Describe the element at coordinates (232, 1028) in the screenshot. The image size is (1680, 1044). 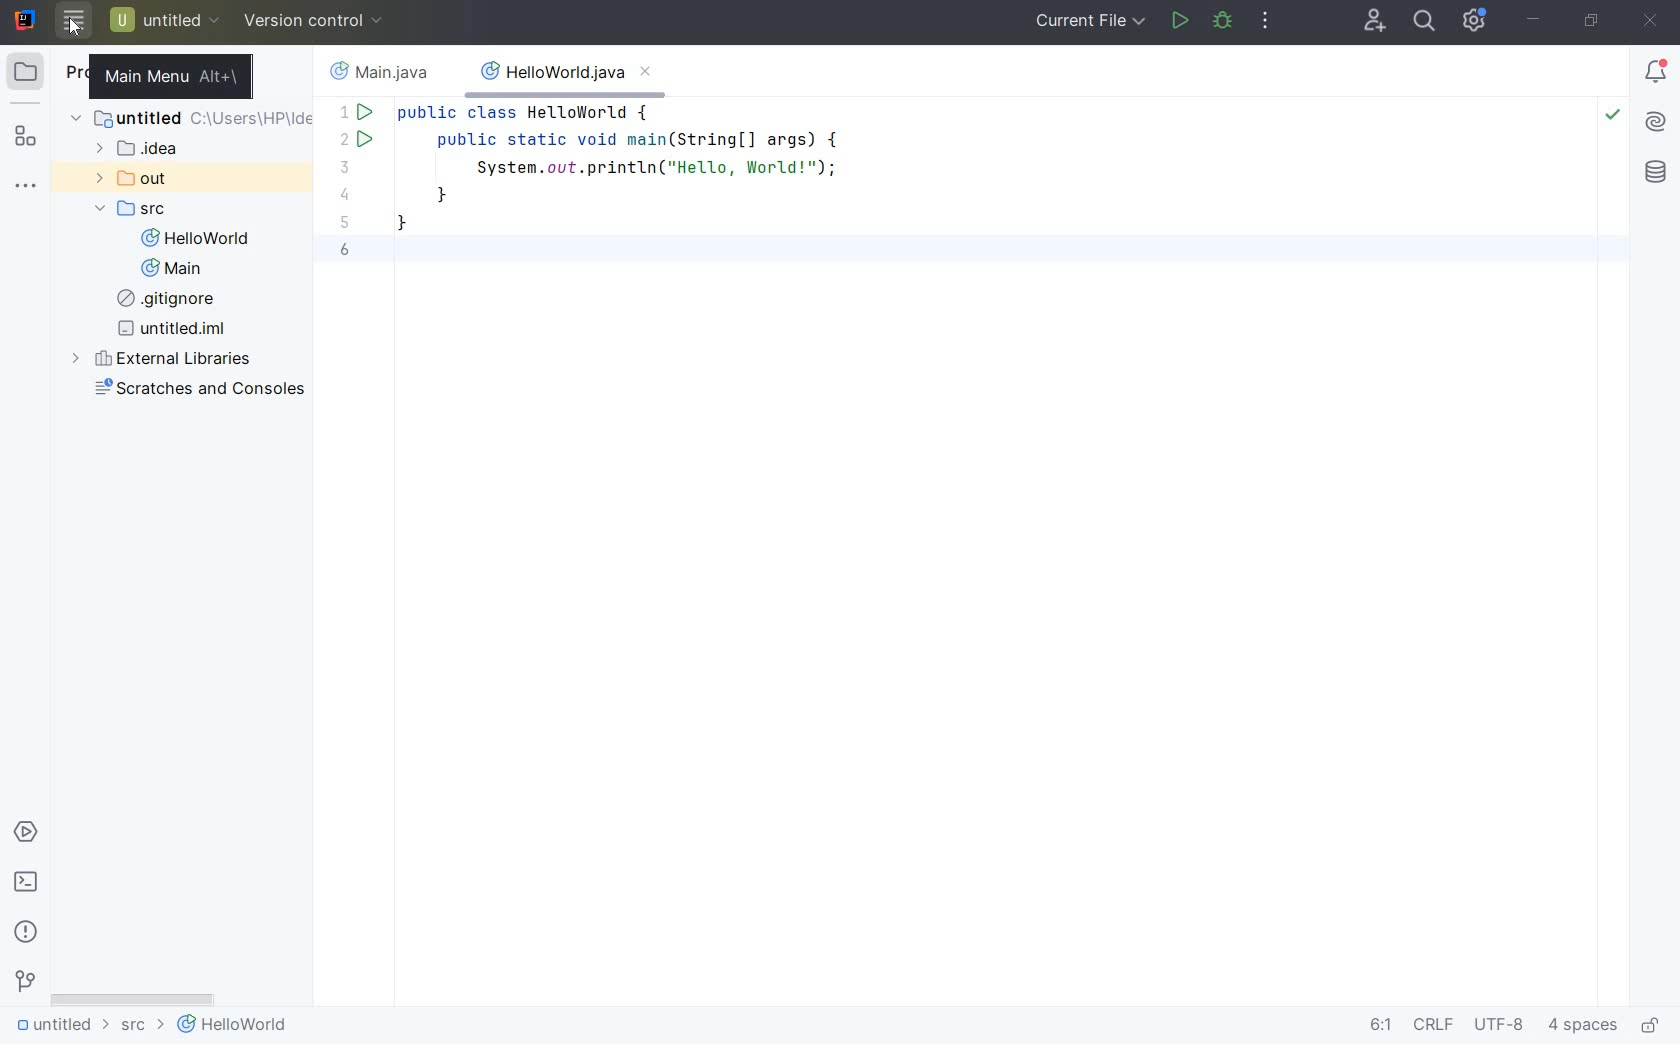
I see `helloworld` at that location.